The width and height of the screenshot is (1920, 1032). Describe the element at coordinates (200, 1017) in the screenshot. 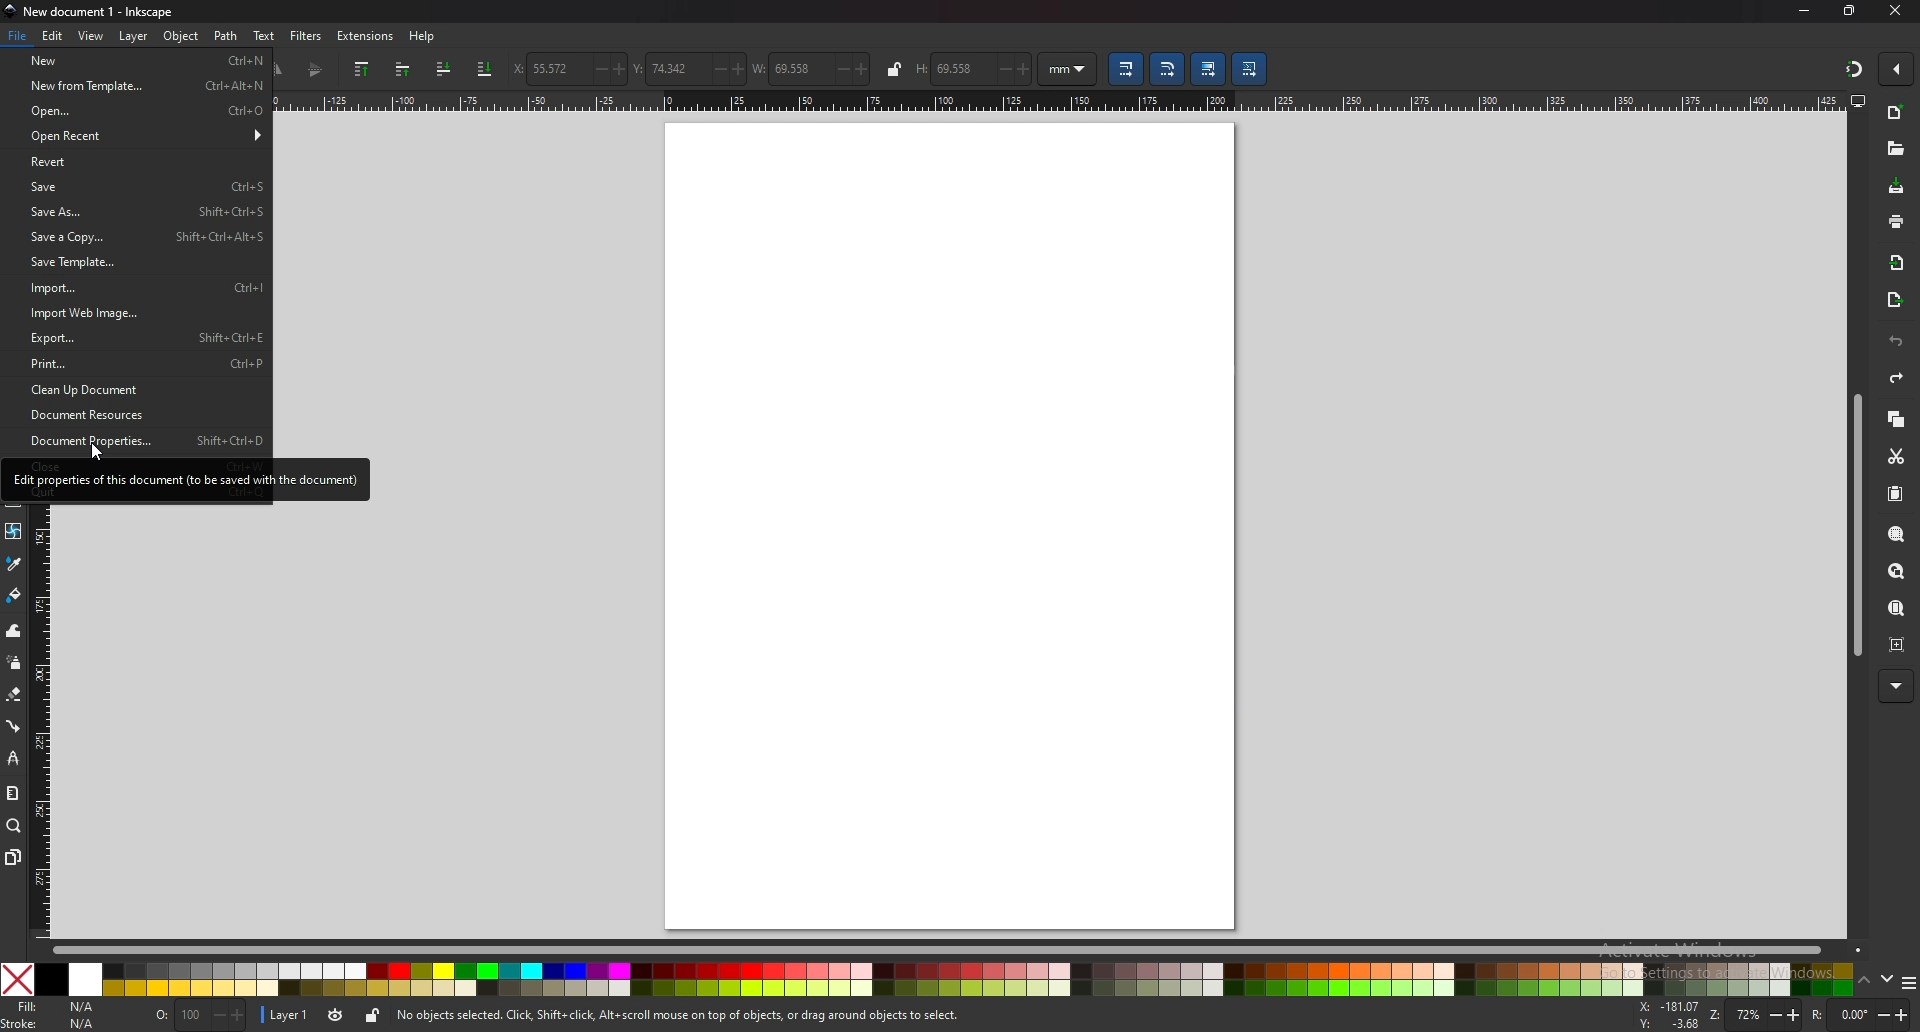

I see `nothing selected` at that location.